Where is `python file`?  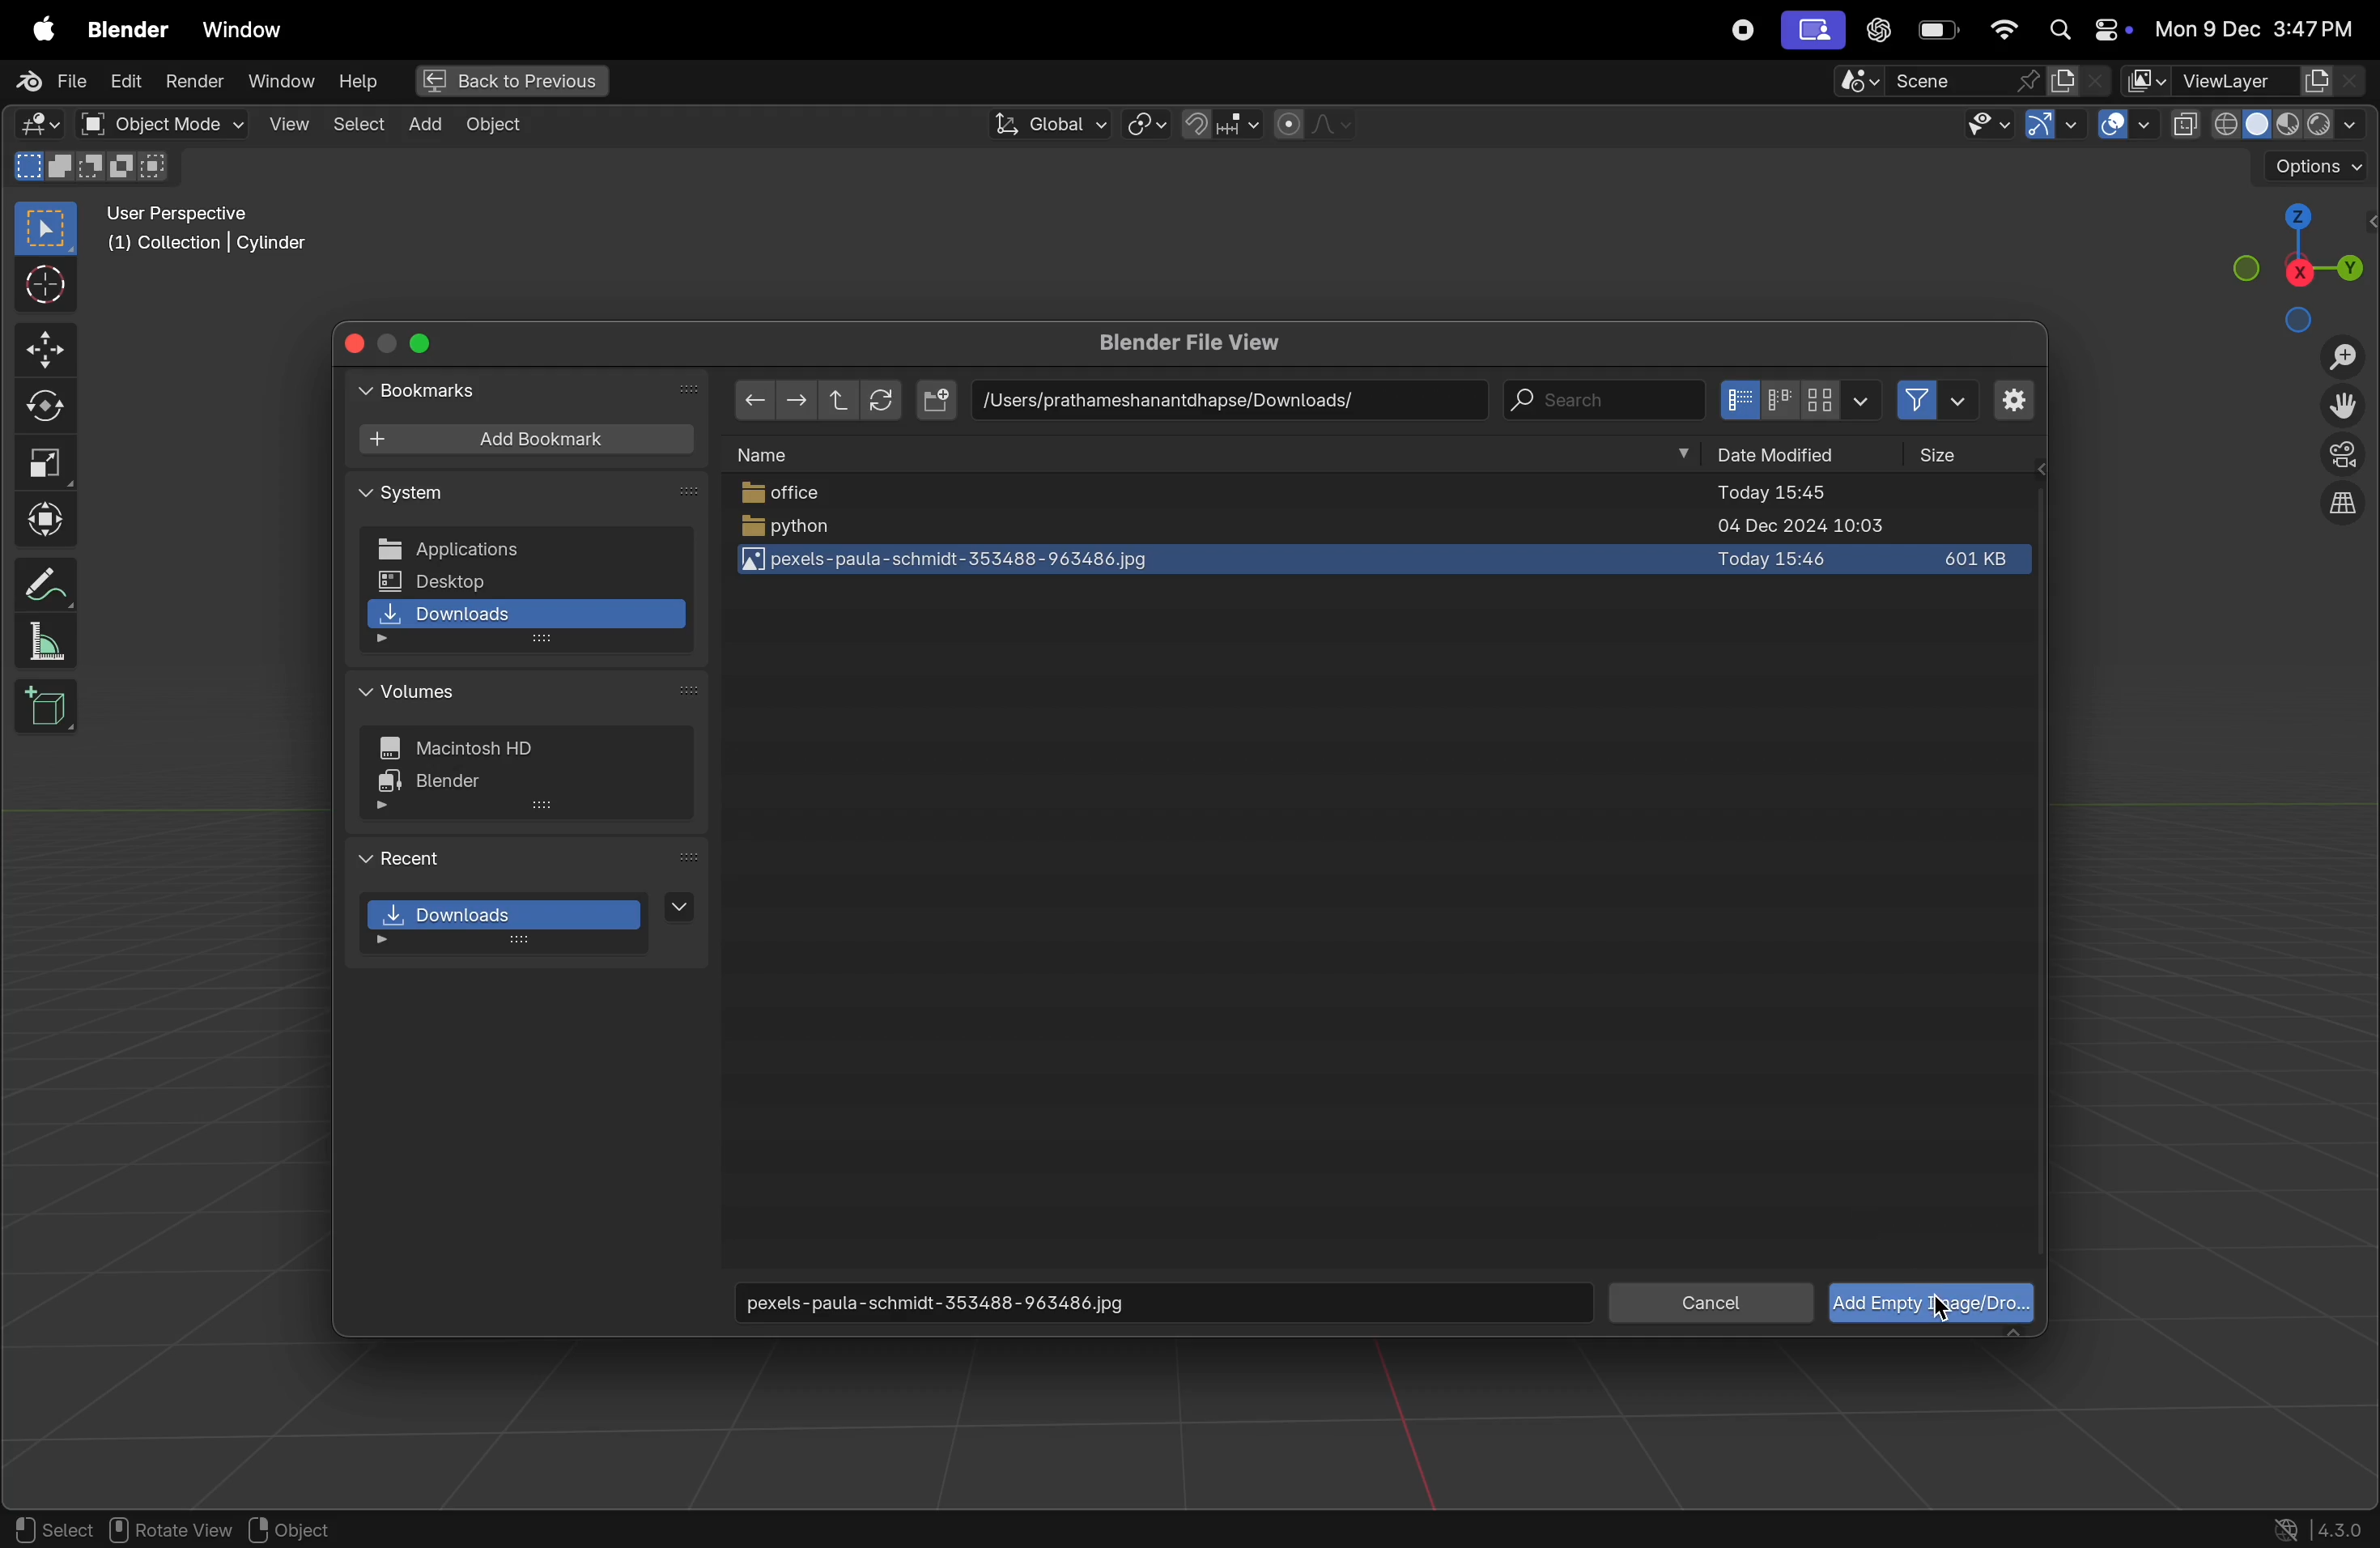 python file is located at coordinates (1382, 529).